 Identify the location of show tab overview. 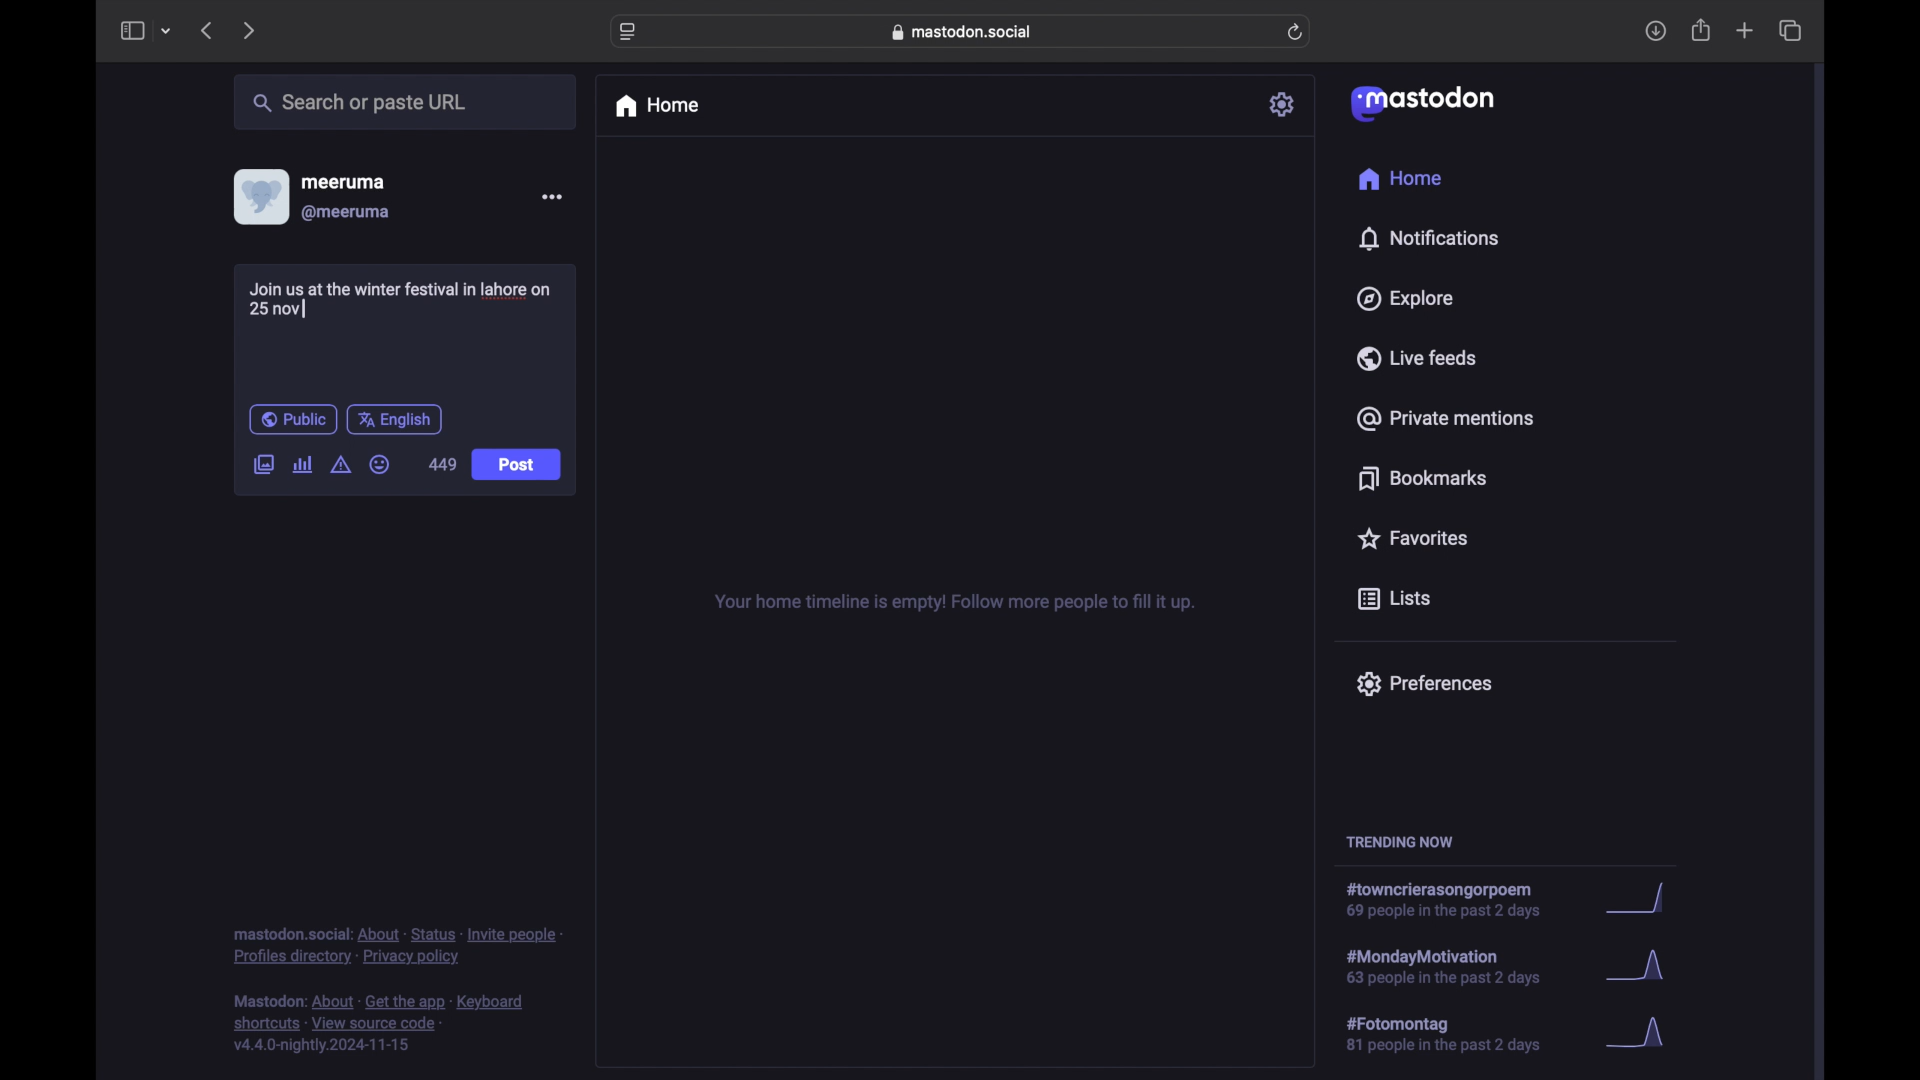
(1790, 31).